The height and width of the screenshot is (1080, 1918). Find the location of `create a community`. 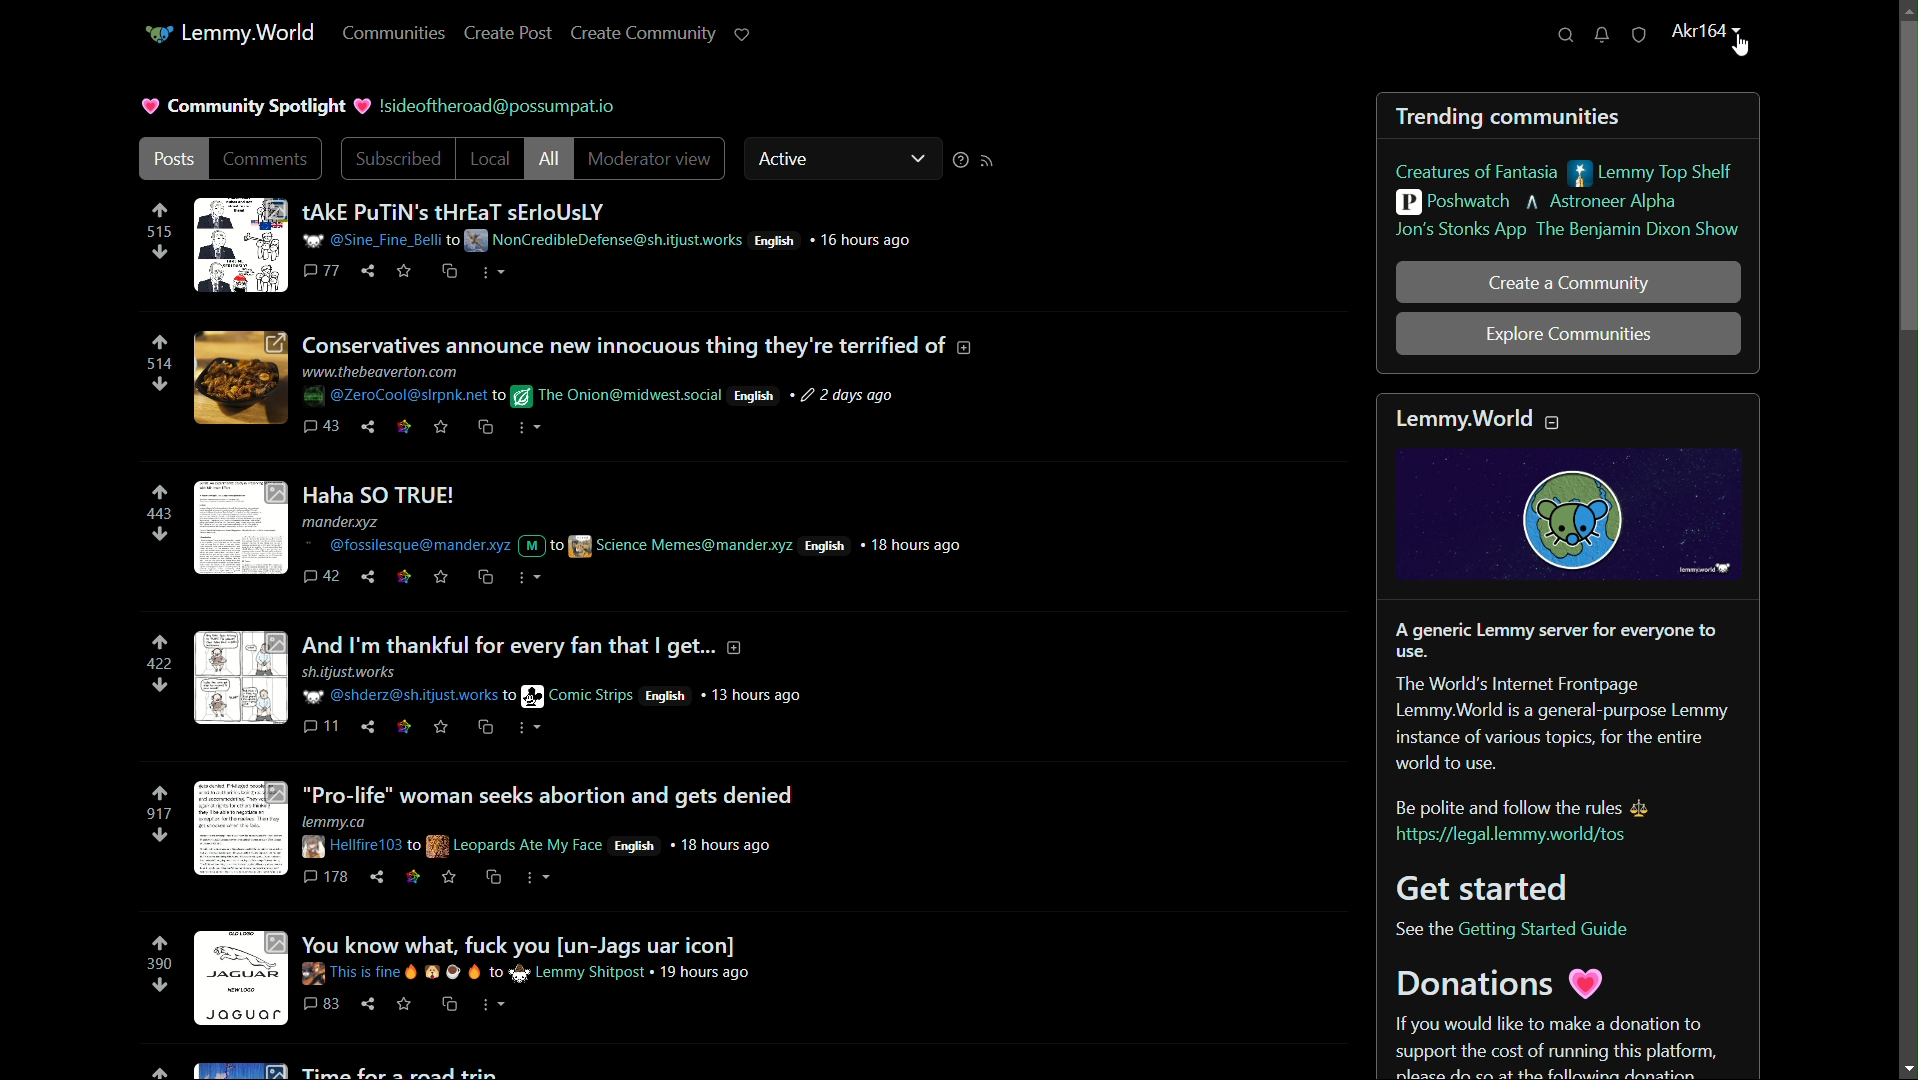

create a community is located at coordinates (1571, 284).